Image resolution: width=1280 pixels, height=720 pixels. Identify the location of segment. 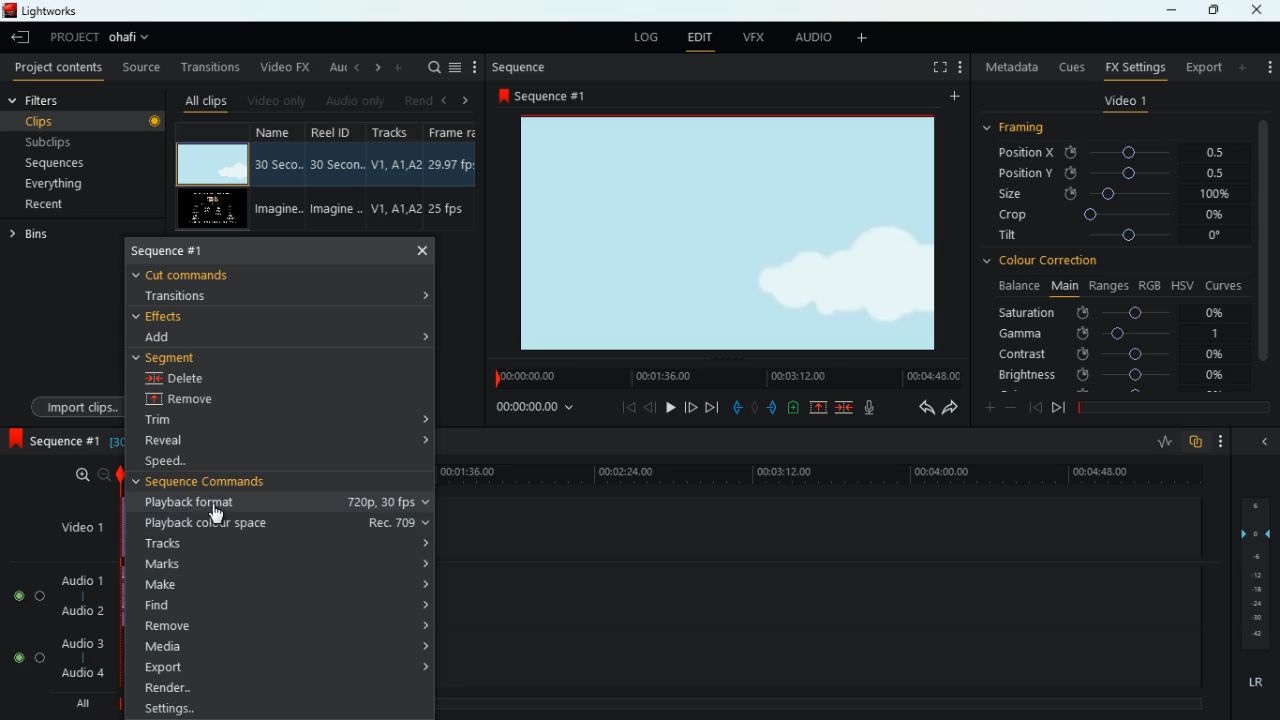
(175, 359).